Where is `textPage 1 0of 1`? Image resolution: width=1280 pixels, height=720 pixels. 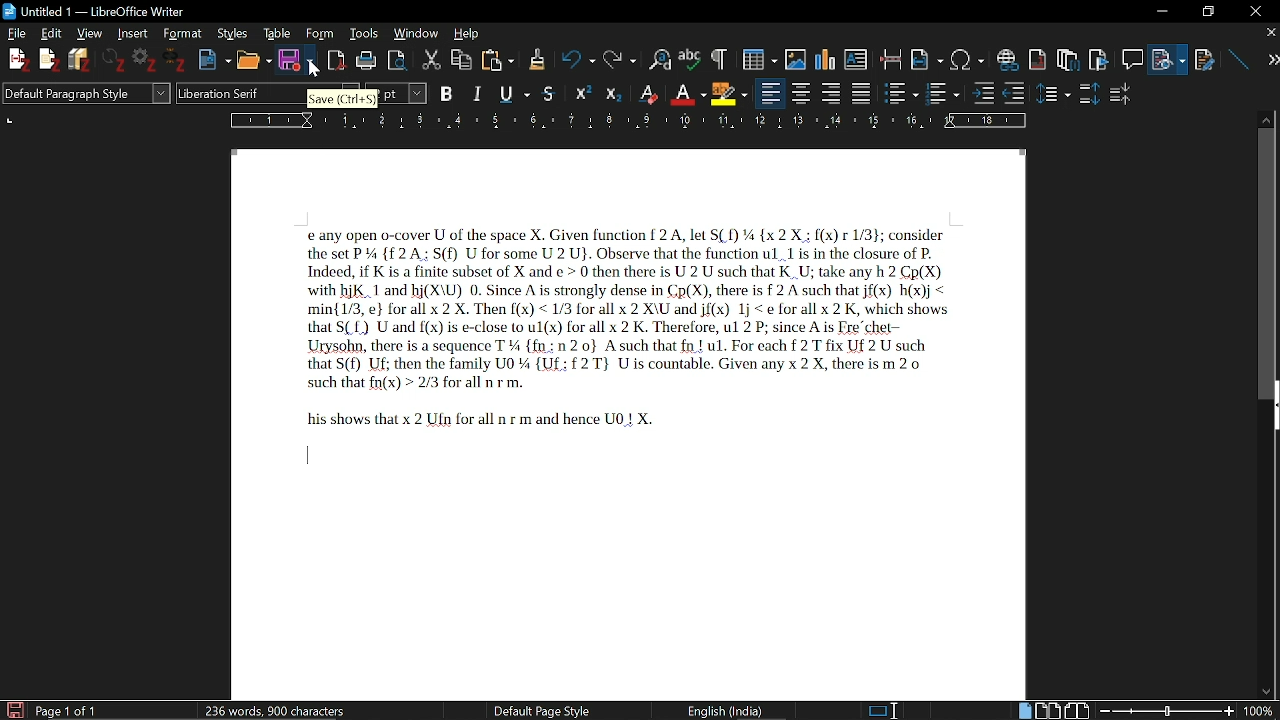 textPage 1 0of 1 is located at coordinates (620, 335).